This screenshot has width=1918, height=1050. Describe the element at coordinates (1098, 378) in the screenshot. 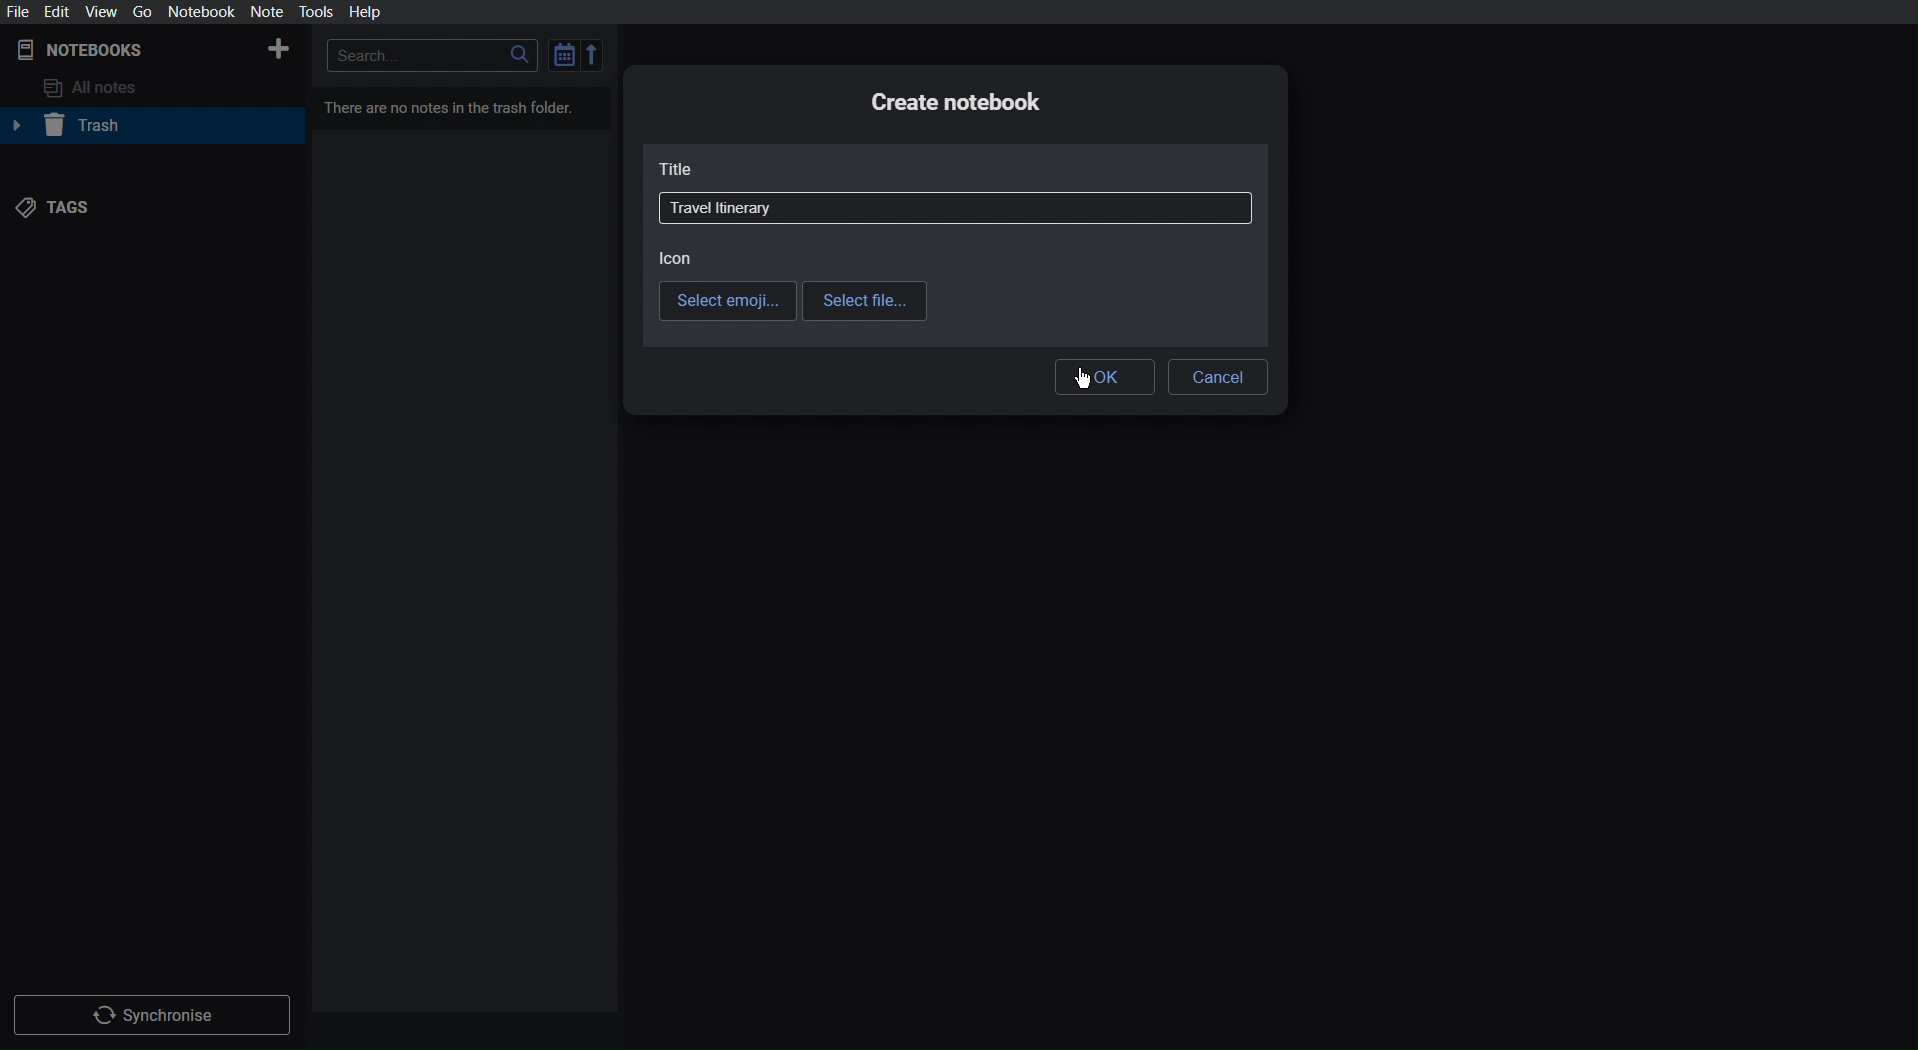

I see `OK` at that location.